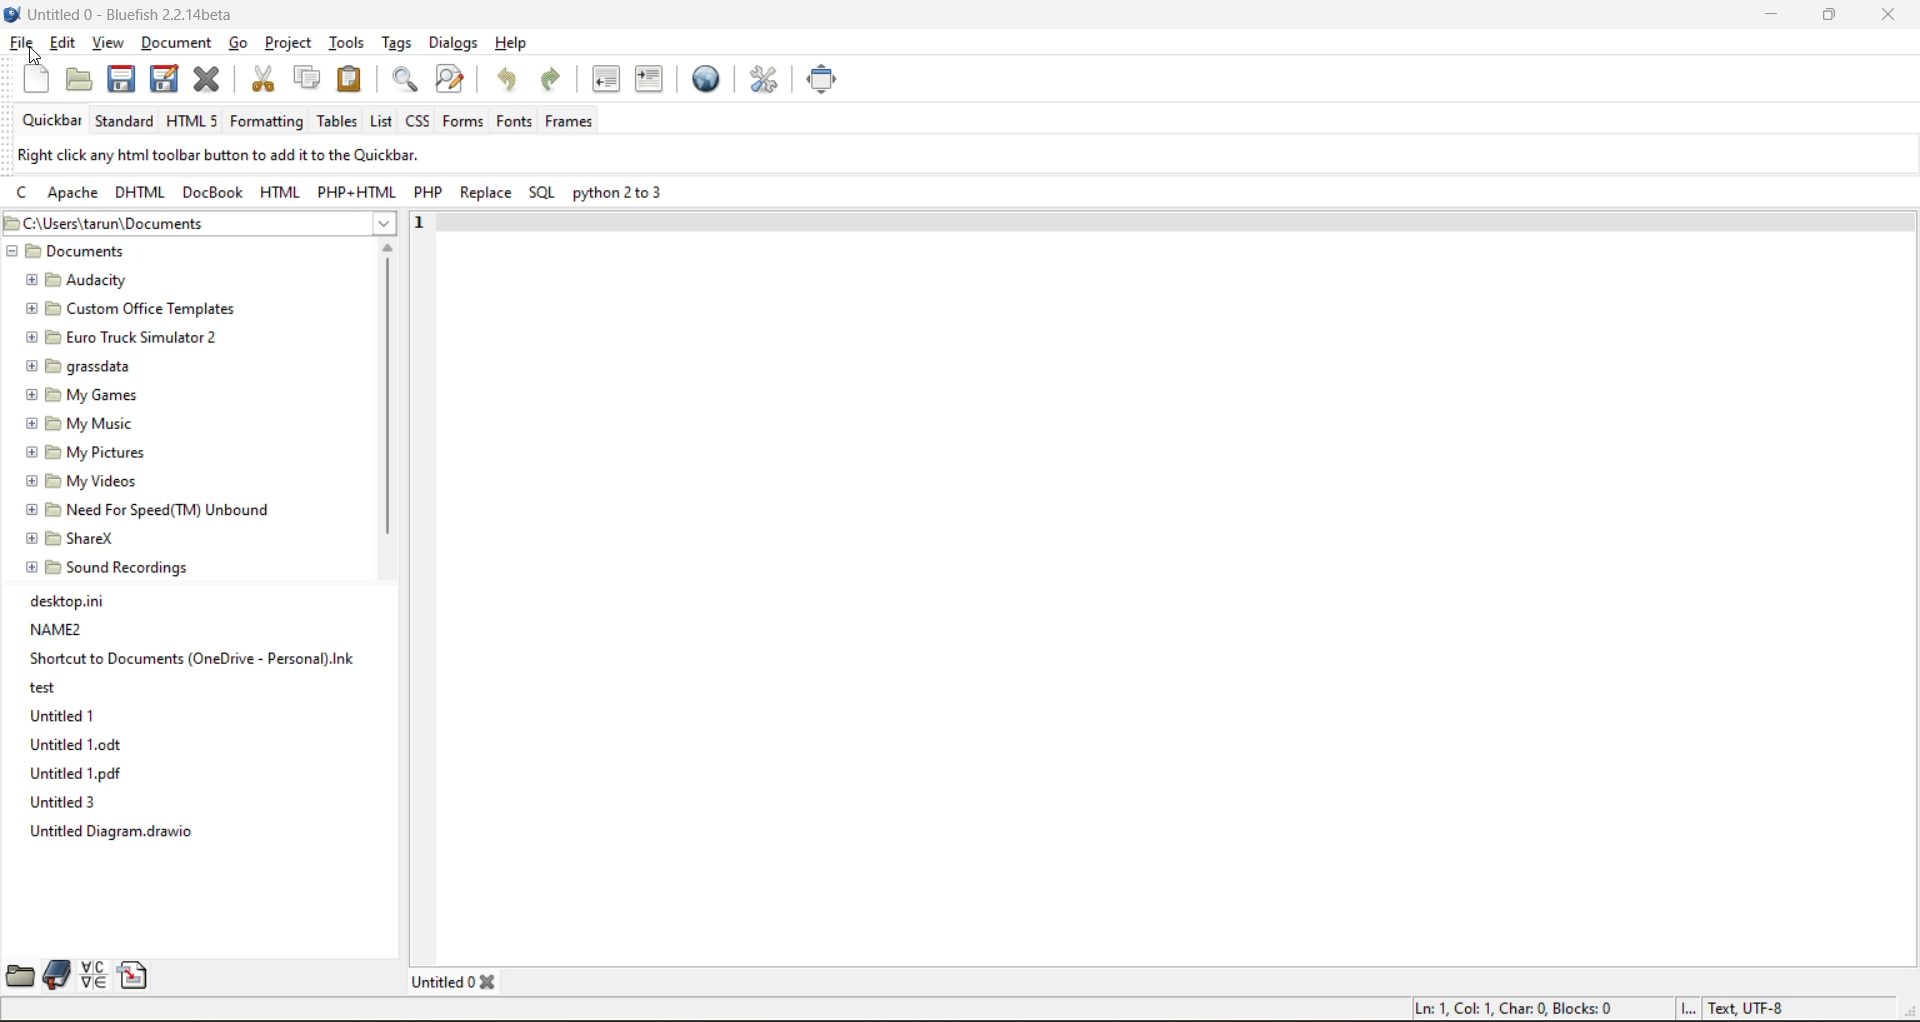 The height and width of the screenshot is (1022, 1920). What do you see at coordinates (1835, 17) in the screenshot?
I see `maximize` at bounding box center [1835, 17].